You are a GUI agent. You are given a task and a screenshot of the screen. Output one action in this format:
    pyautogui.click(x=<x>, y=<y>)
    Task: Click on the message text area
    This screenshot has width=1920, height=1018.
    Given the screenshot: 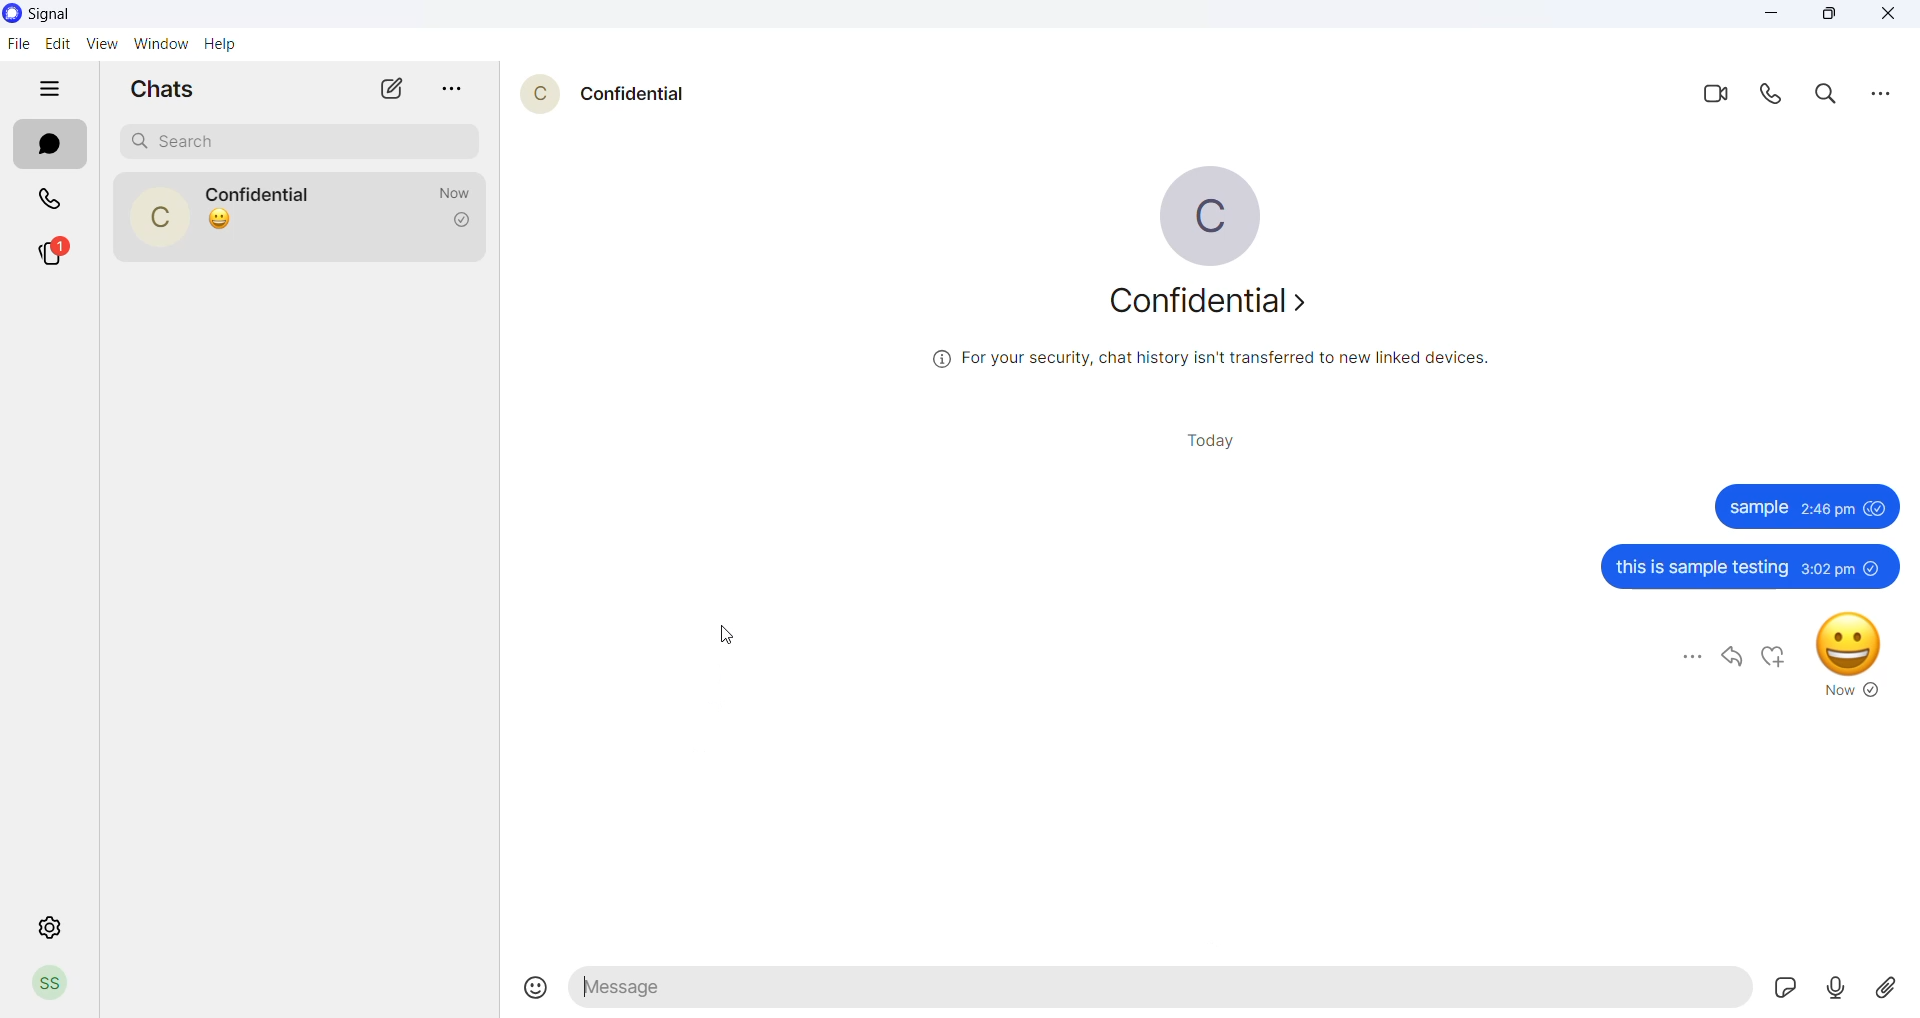 What is the action you would take?
    pyautogui.click(x=1249, y=989)
    